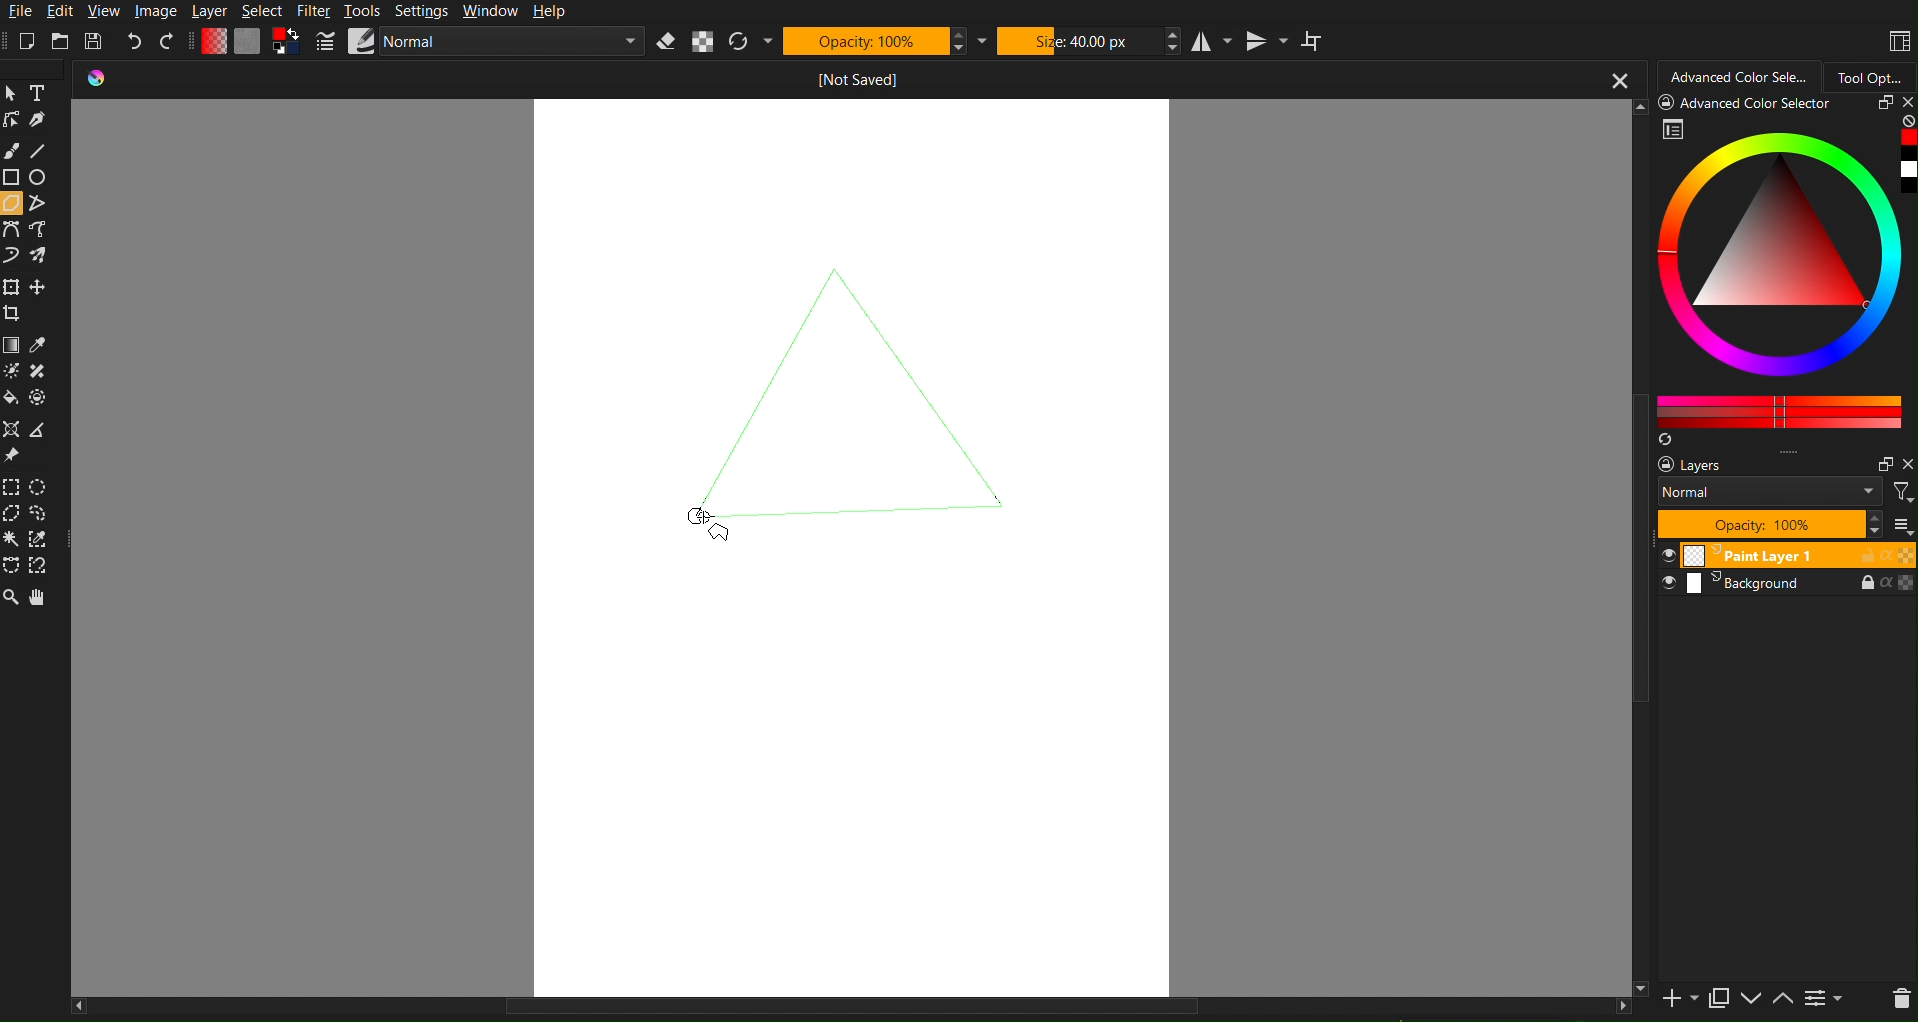  Describe the element at coordinates (1740, 74) in the screenshot. I see `Advanced Color Selector` at that location.